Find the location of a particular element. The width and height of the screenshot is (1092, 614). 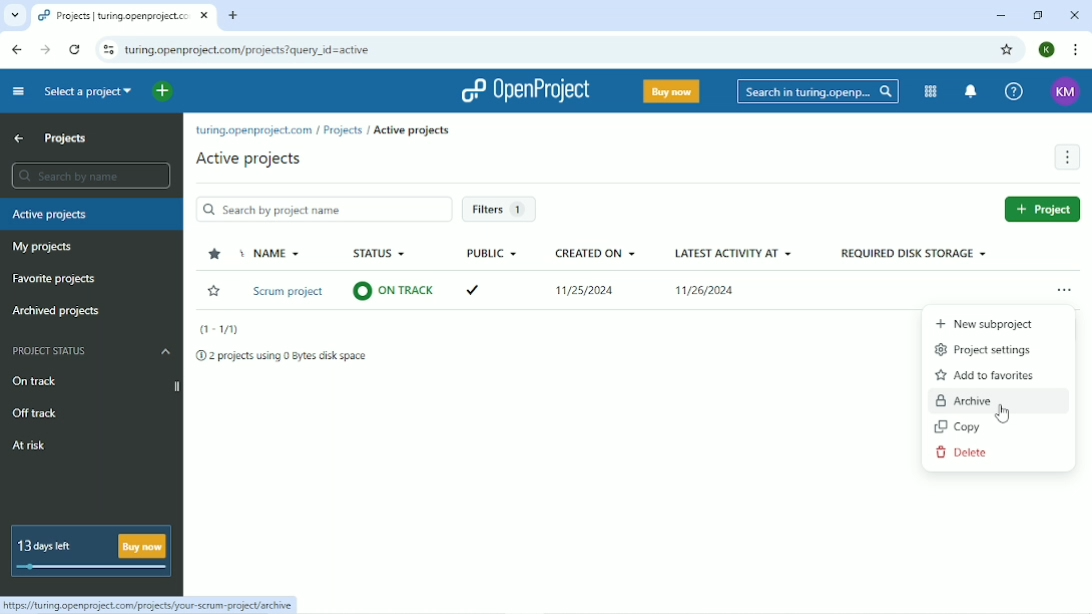

11/25/2024 is located at coordinates (590, 294).